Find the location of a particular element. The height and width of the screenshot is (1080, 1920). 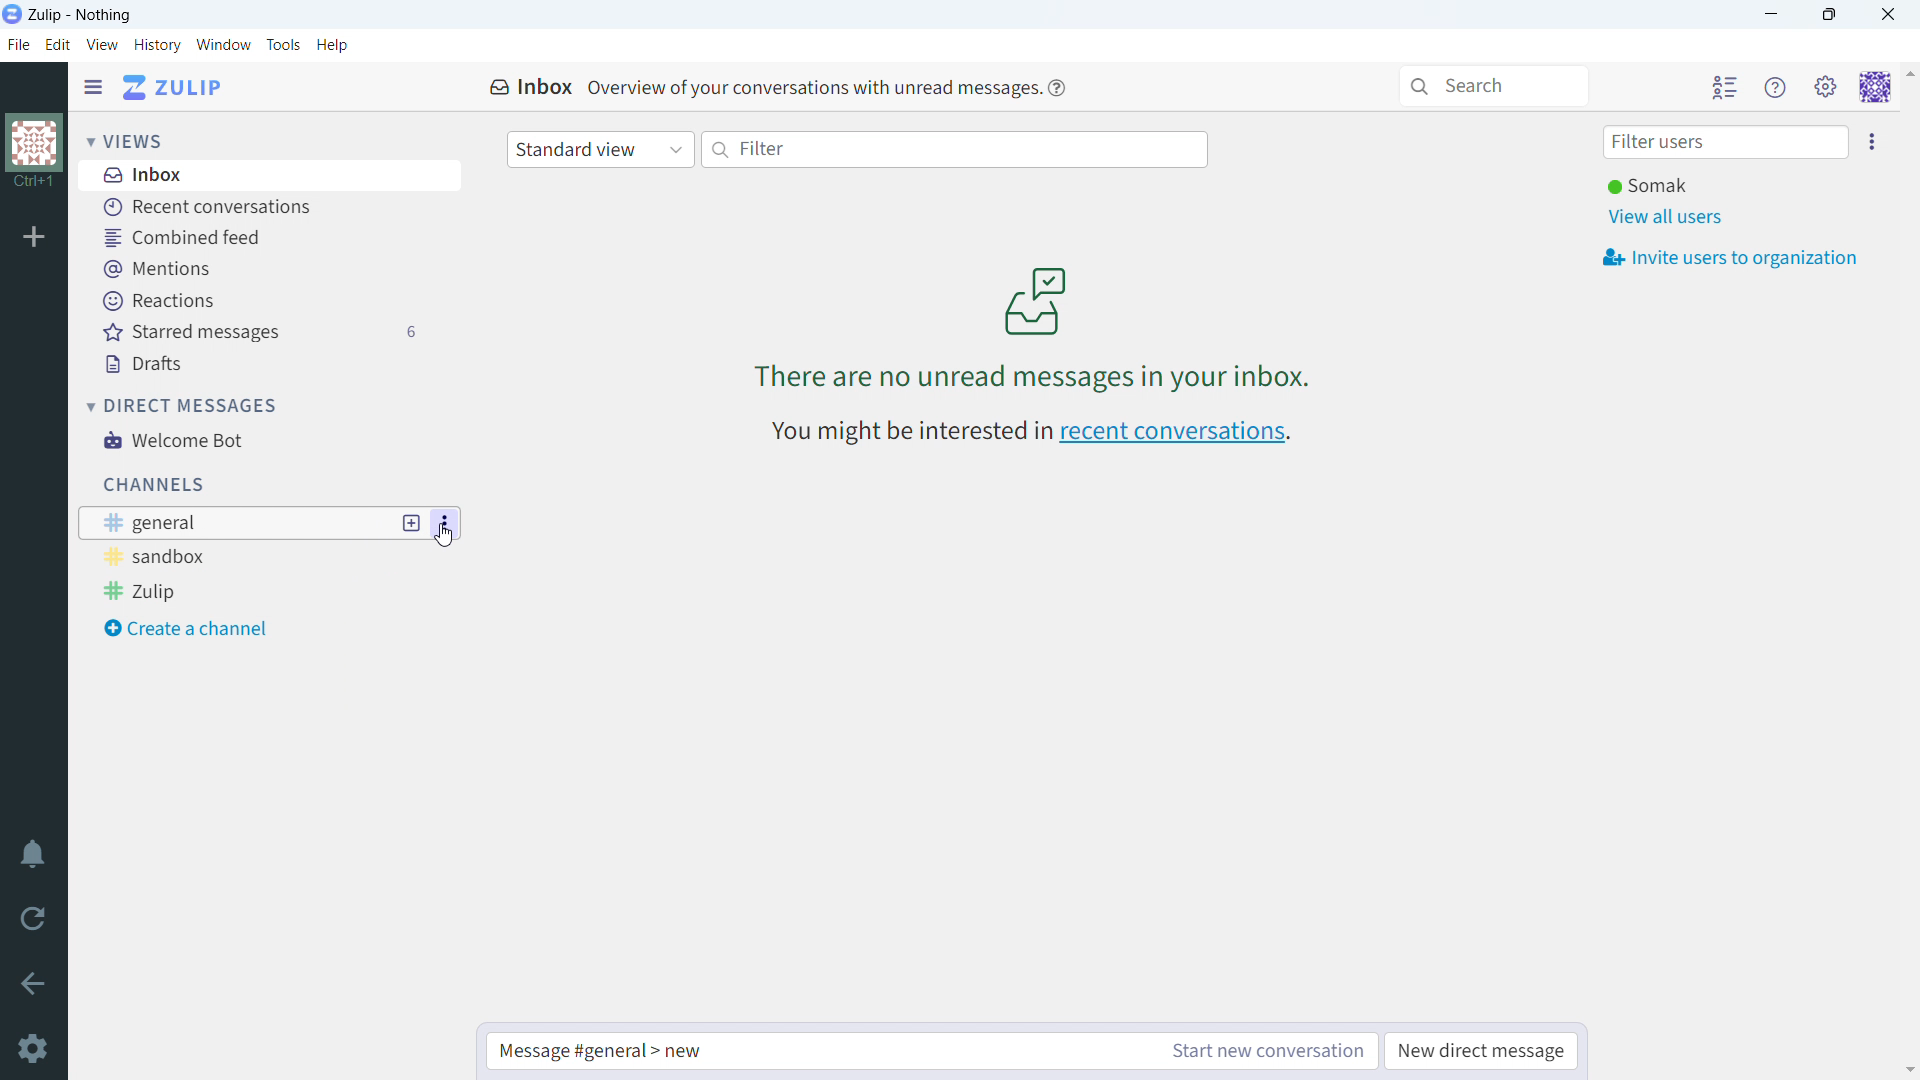

invite users is located at coordinates (1871, 142).